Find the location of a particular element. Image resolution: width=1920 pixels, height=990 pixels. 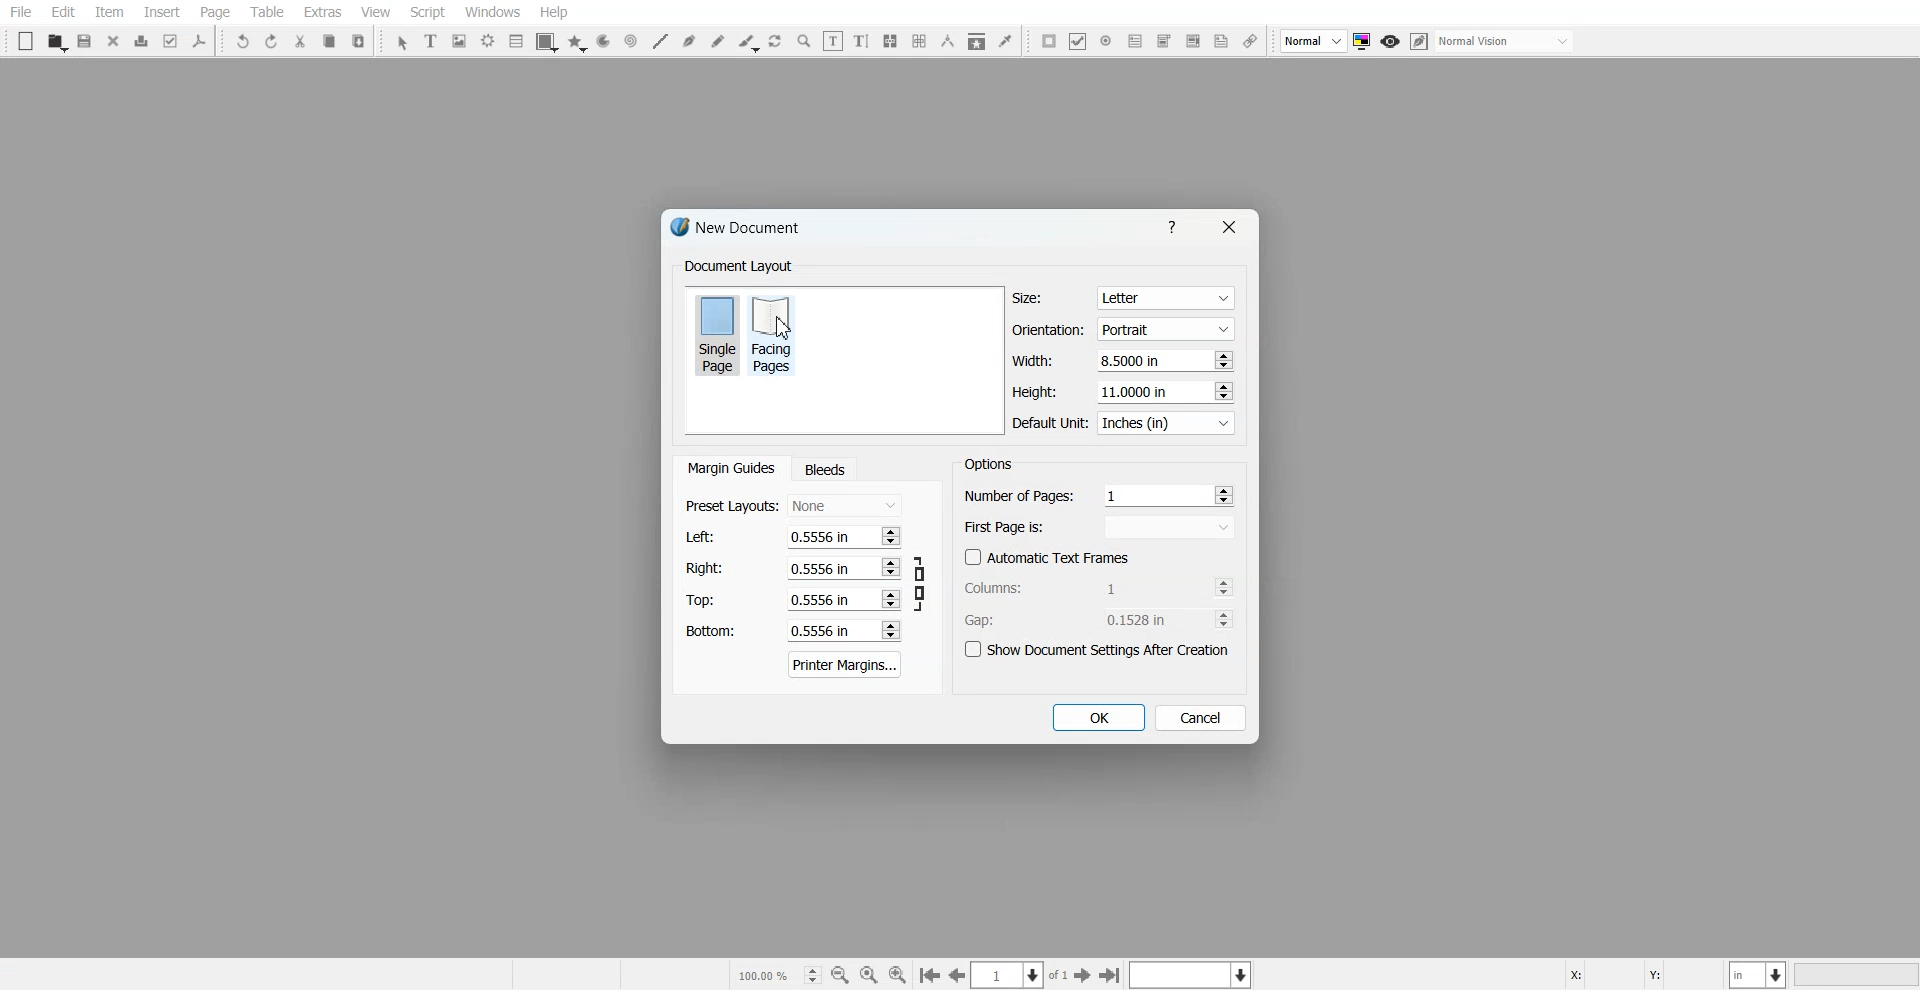

First Page is is located at coordinates (1100, 526).